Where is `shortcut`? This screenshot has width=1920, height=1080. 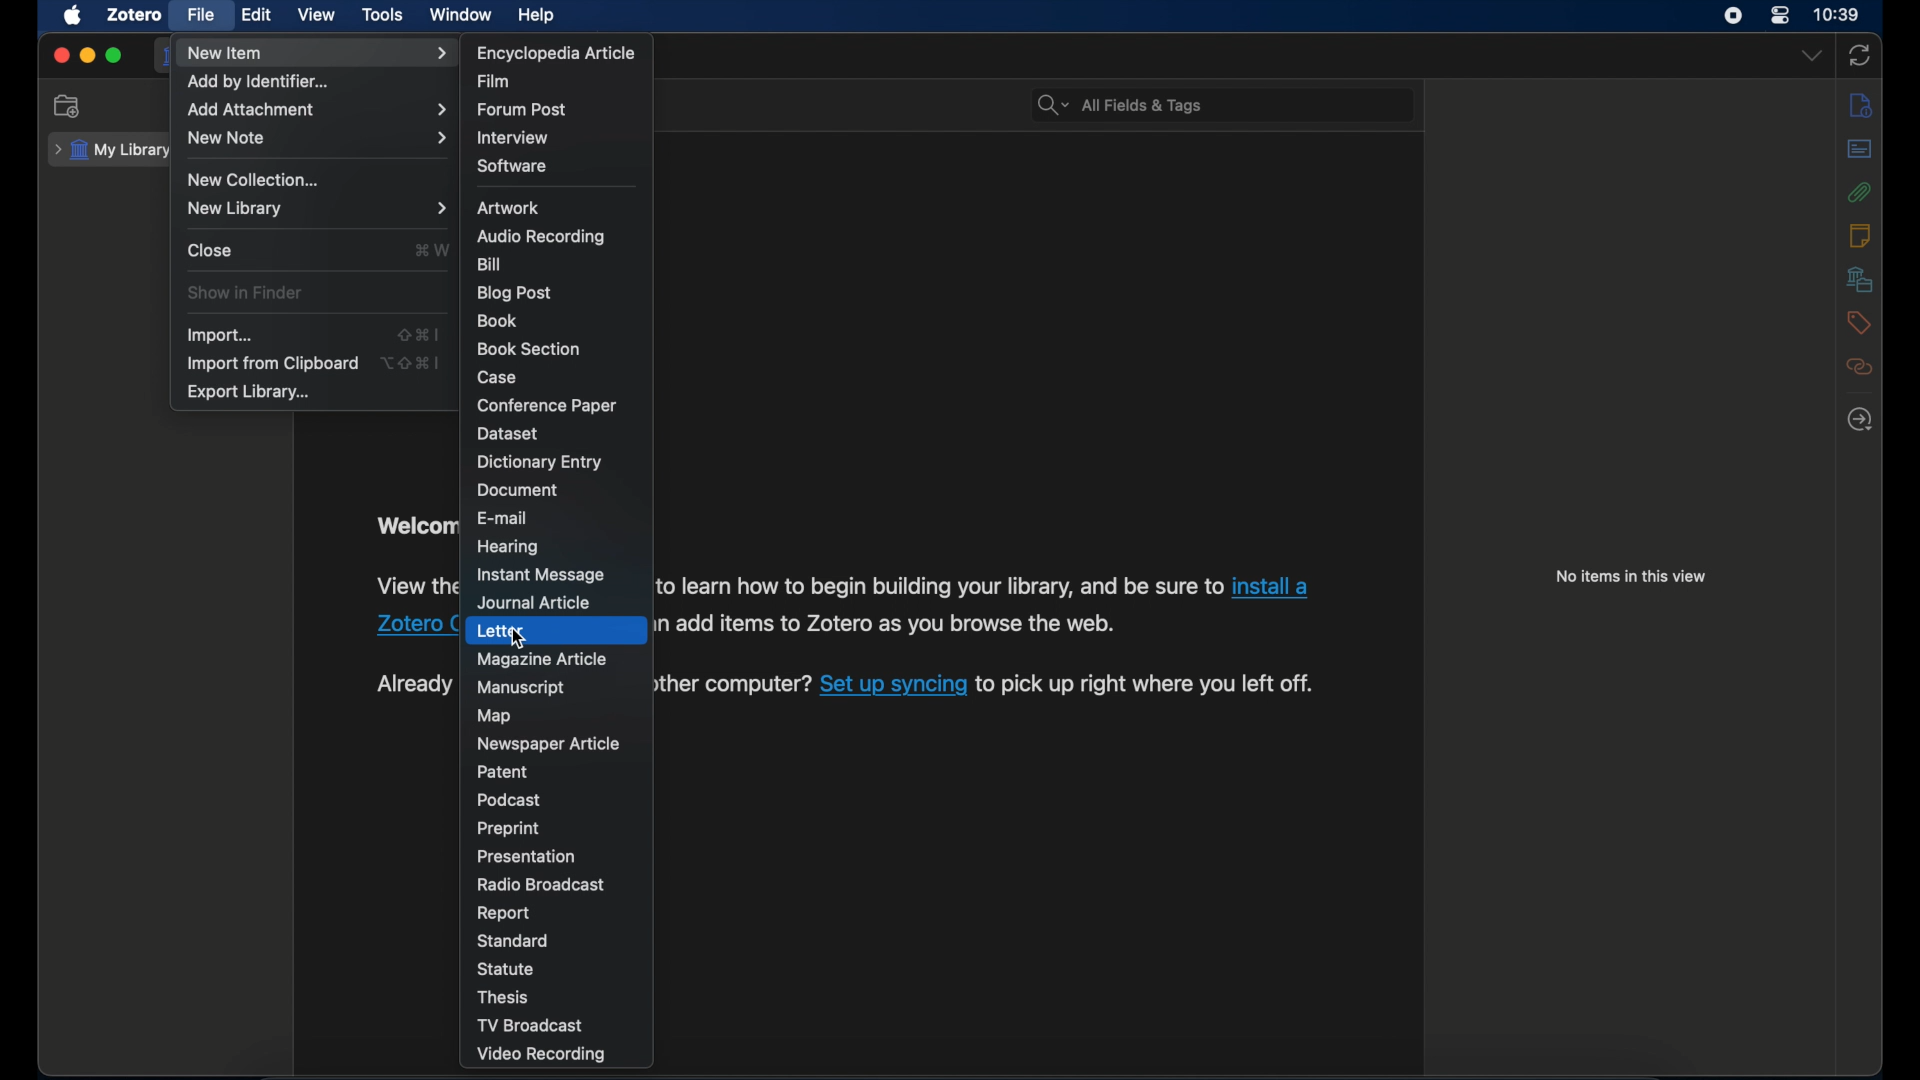 shortcut is located at coordinates (410, 362).